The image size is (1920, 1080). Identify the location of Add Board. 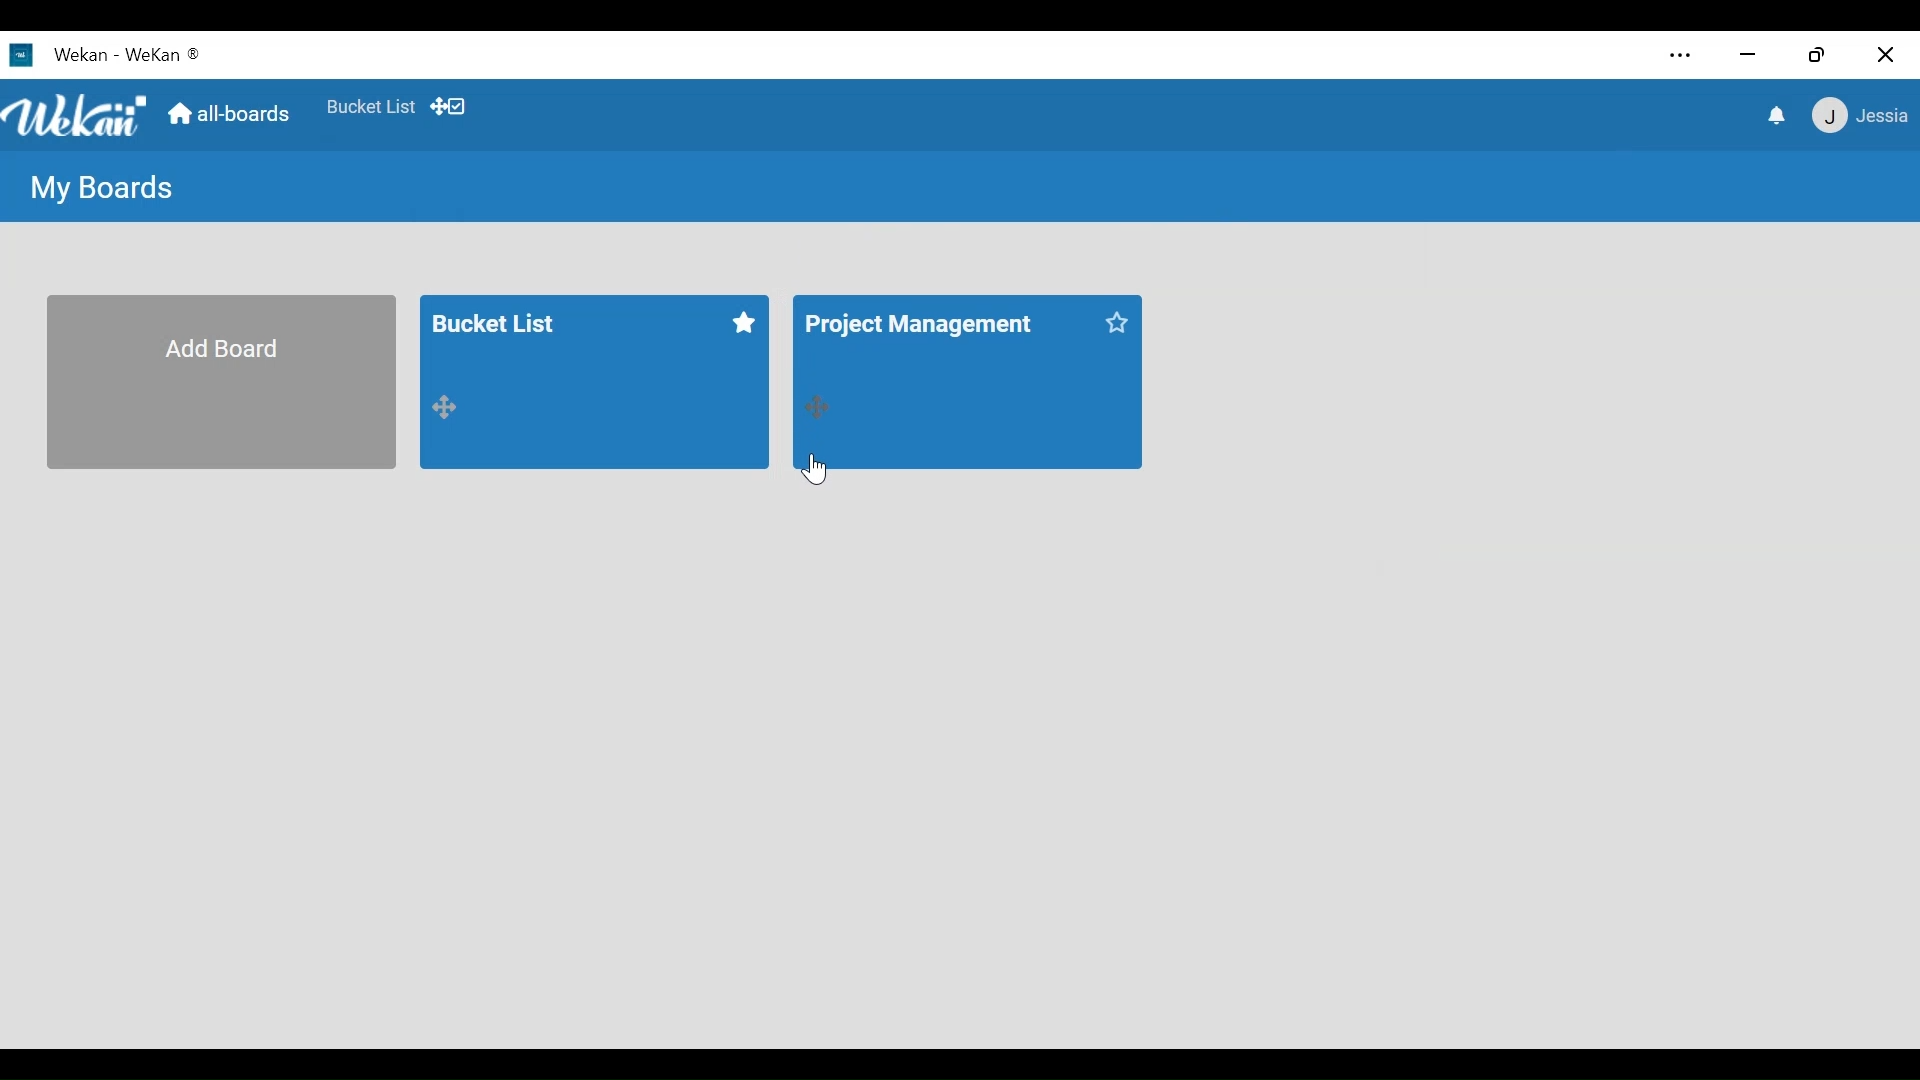
(220, 382).